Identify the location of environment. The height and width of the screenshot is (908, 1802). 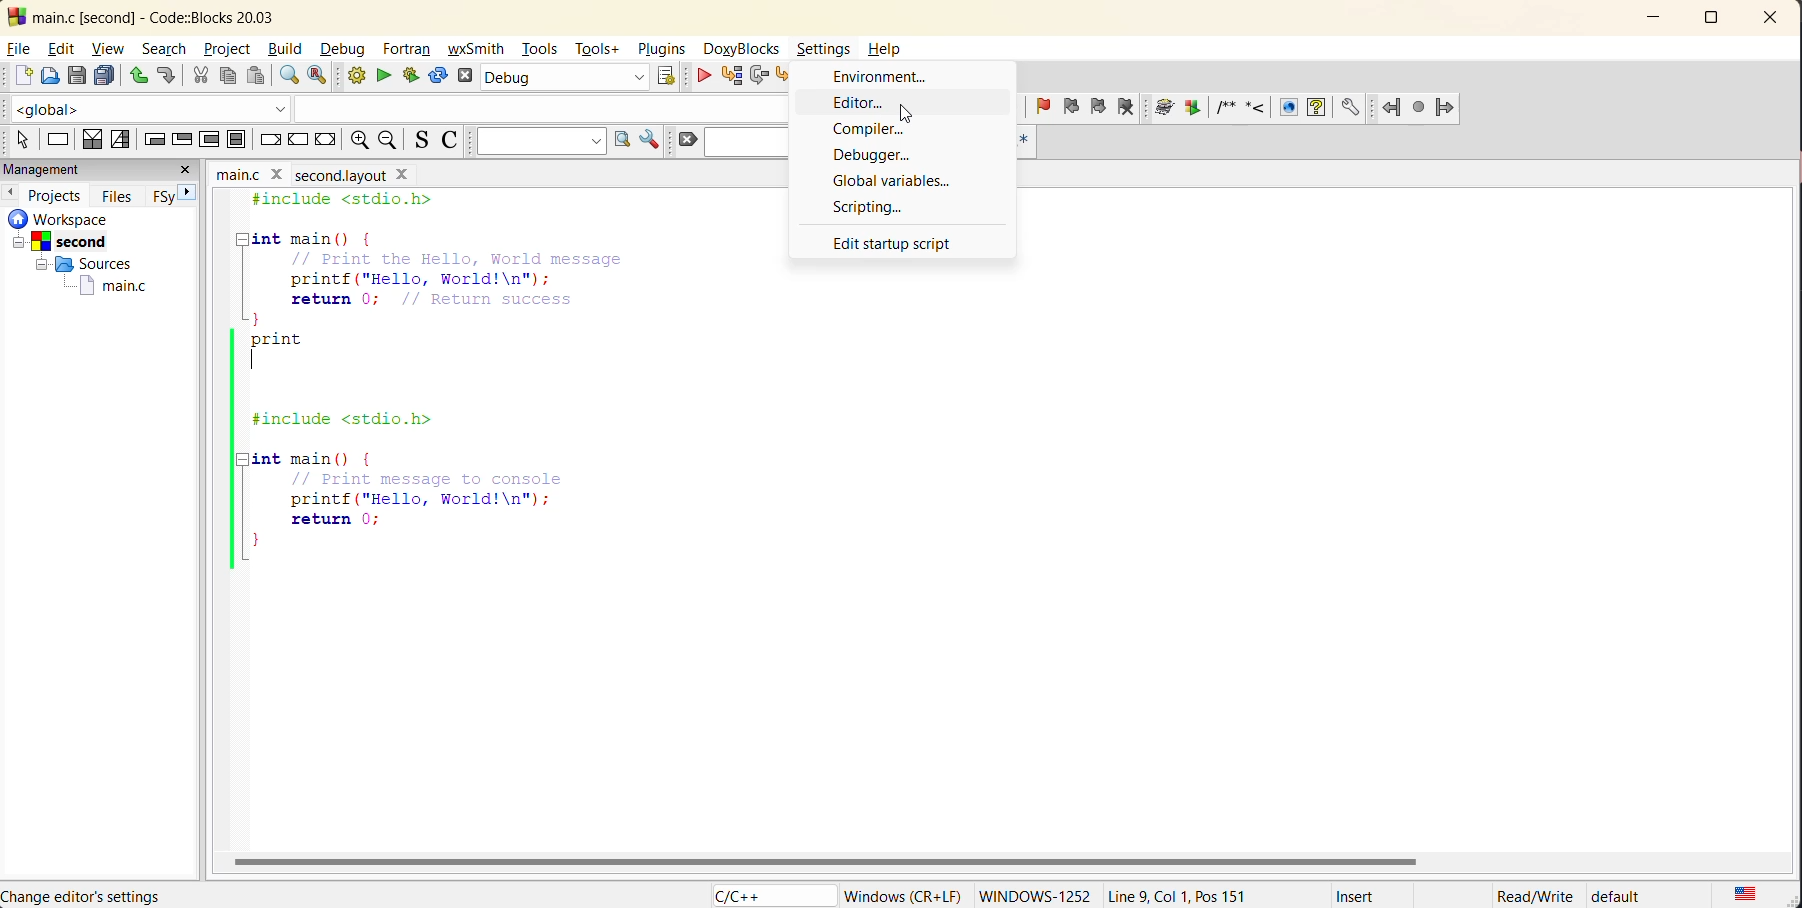
(883, 77).